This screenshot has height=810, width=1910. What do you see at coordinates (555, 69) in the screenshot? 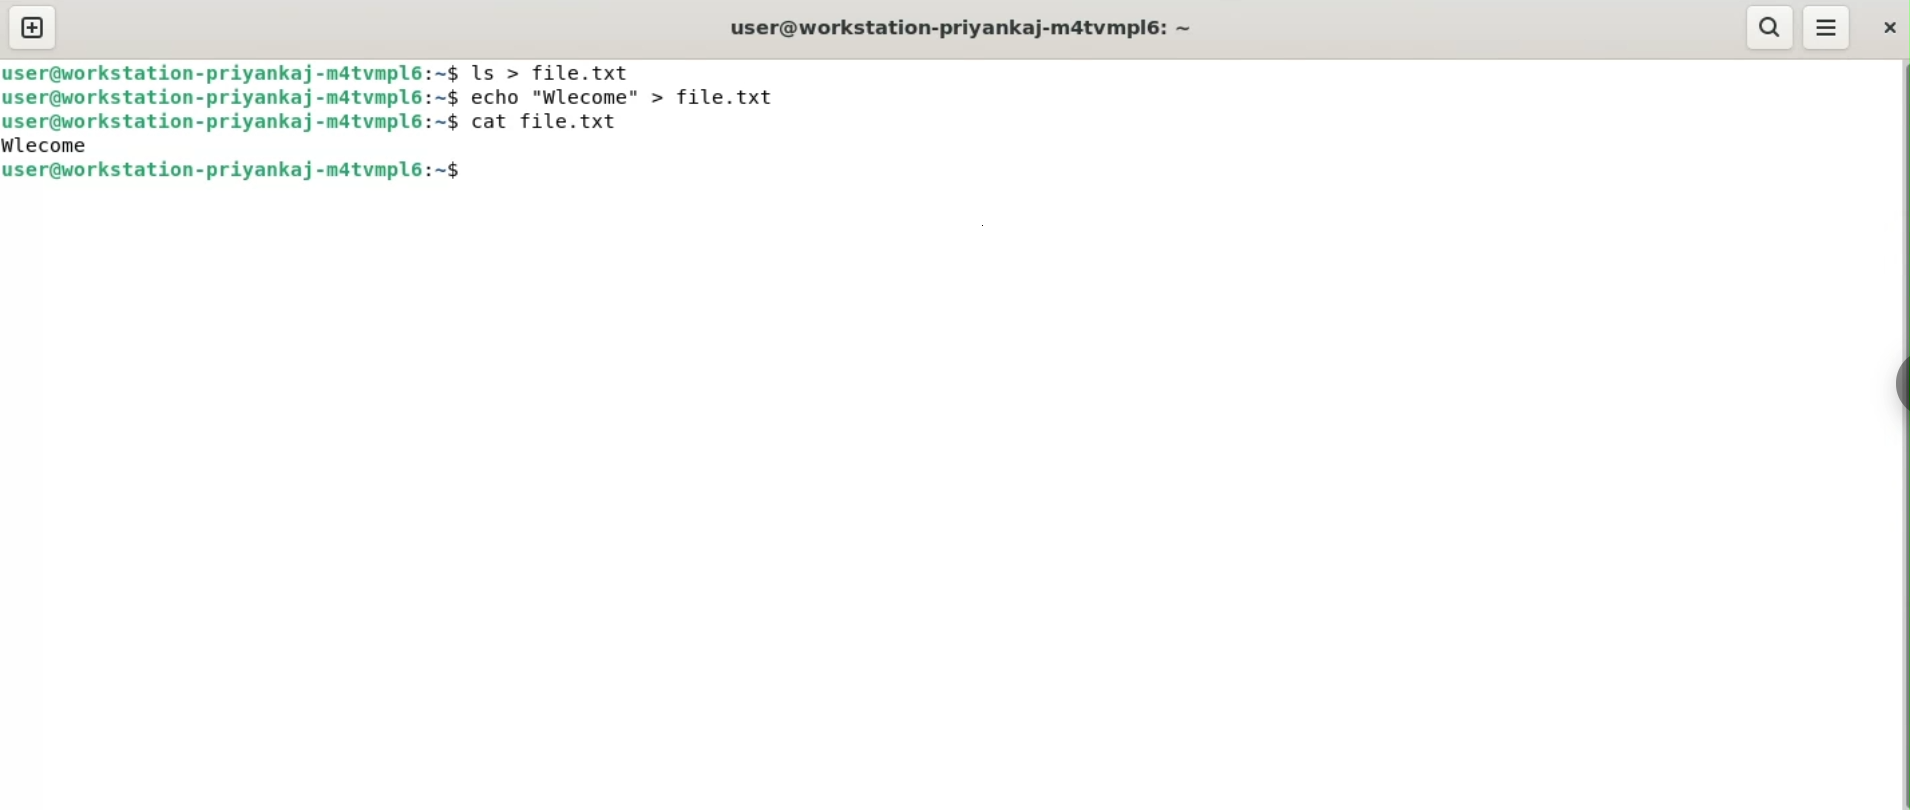
I see `ls > file.txt` at bounding box center [555, 69].